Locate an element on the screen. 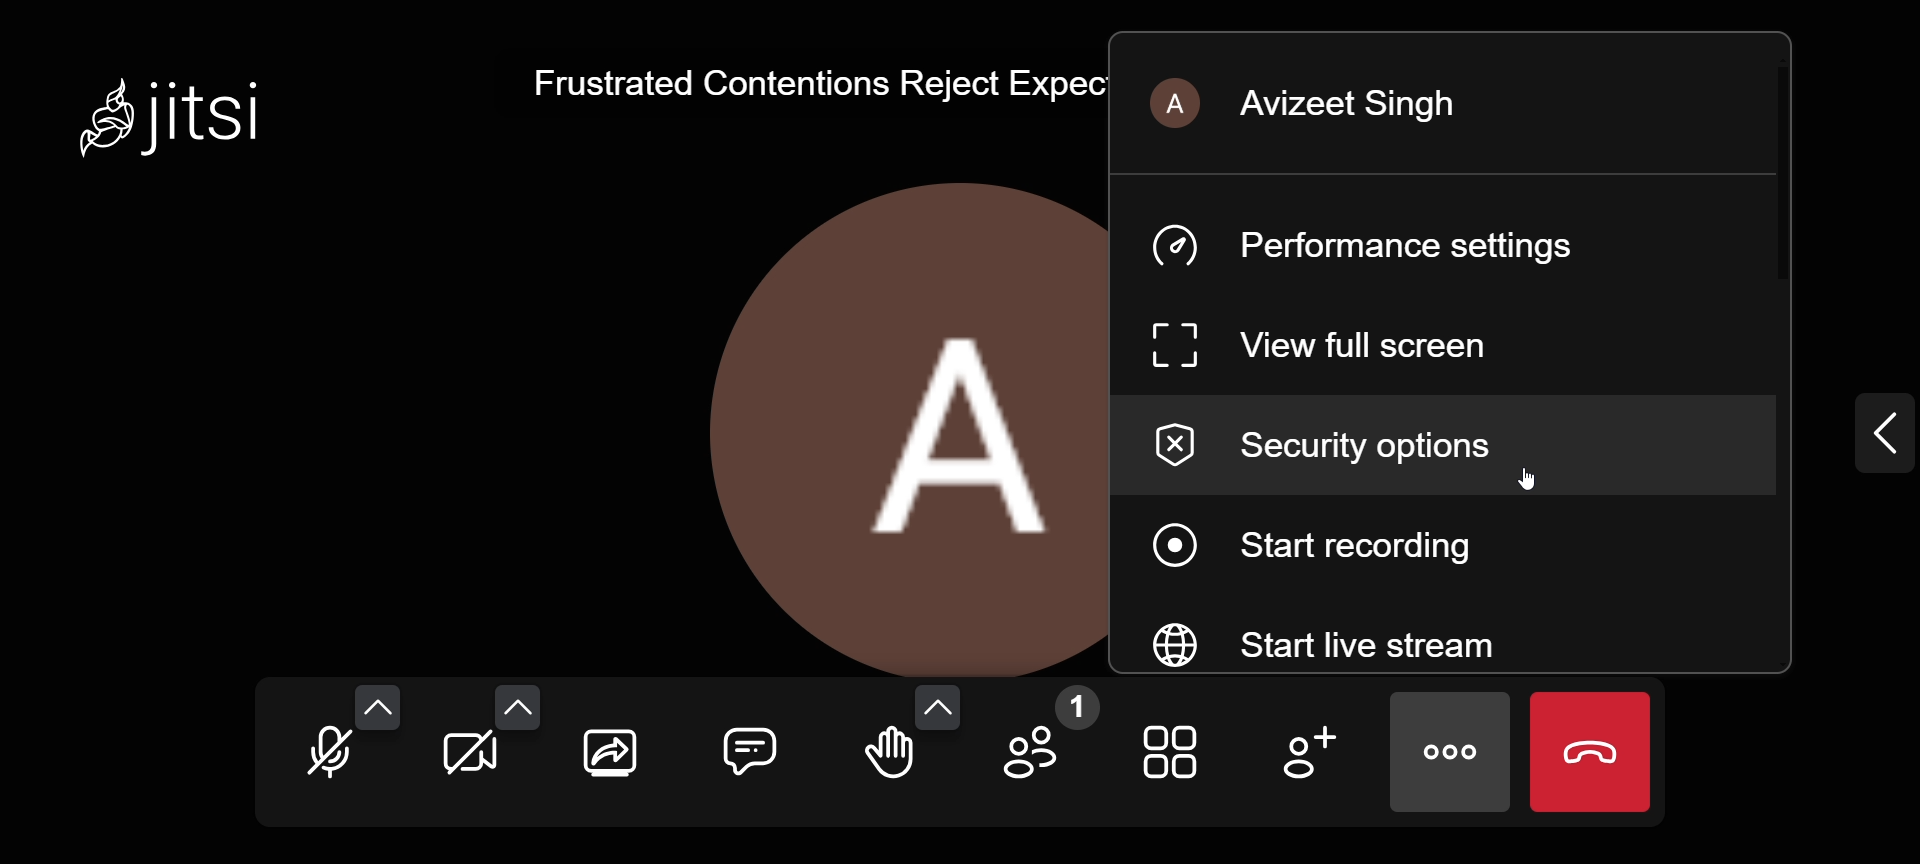 This screenshot has height=864, width=1920. add participants is located at coordinates (1304, 752).